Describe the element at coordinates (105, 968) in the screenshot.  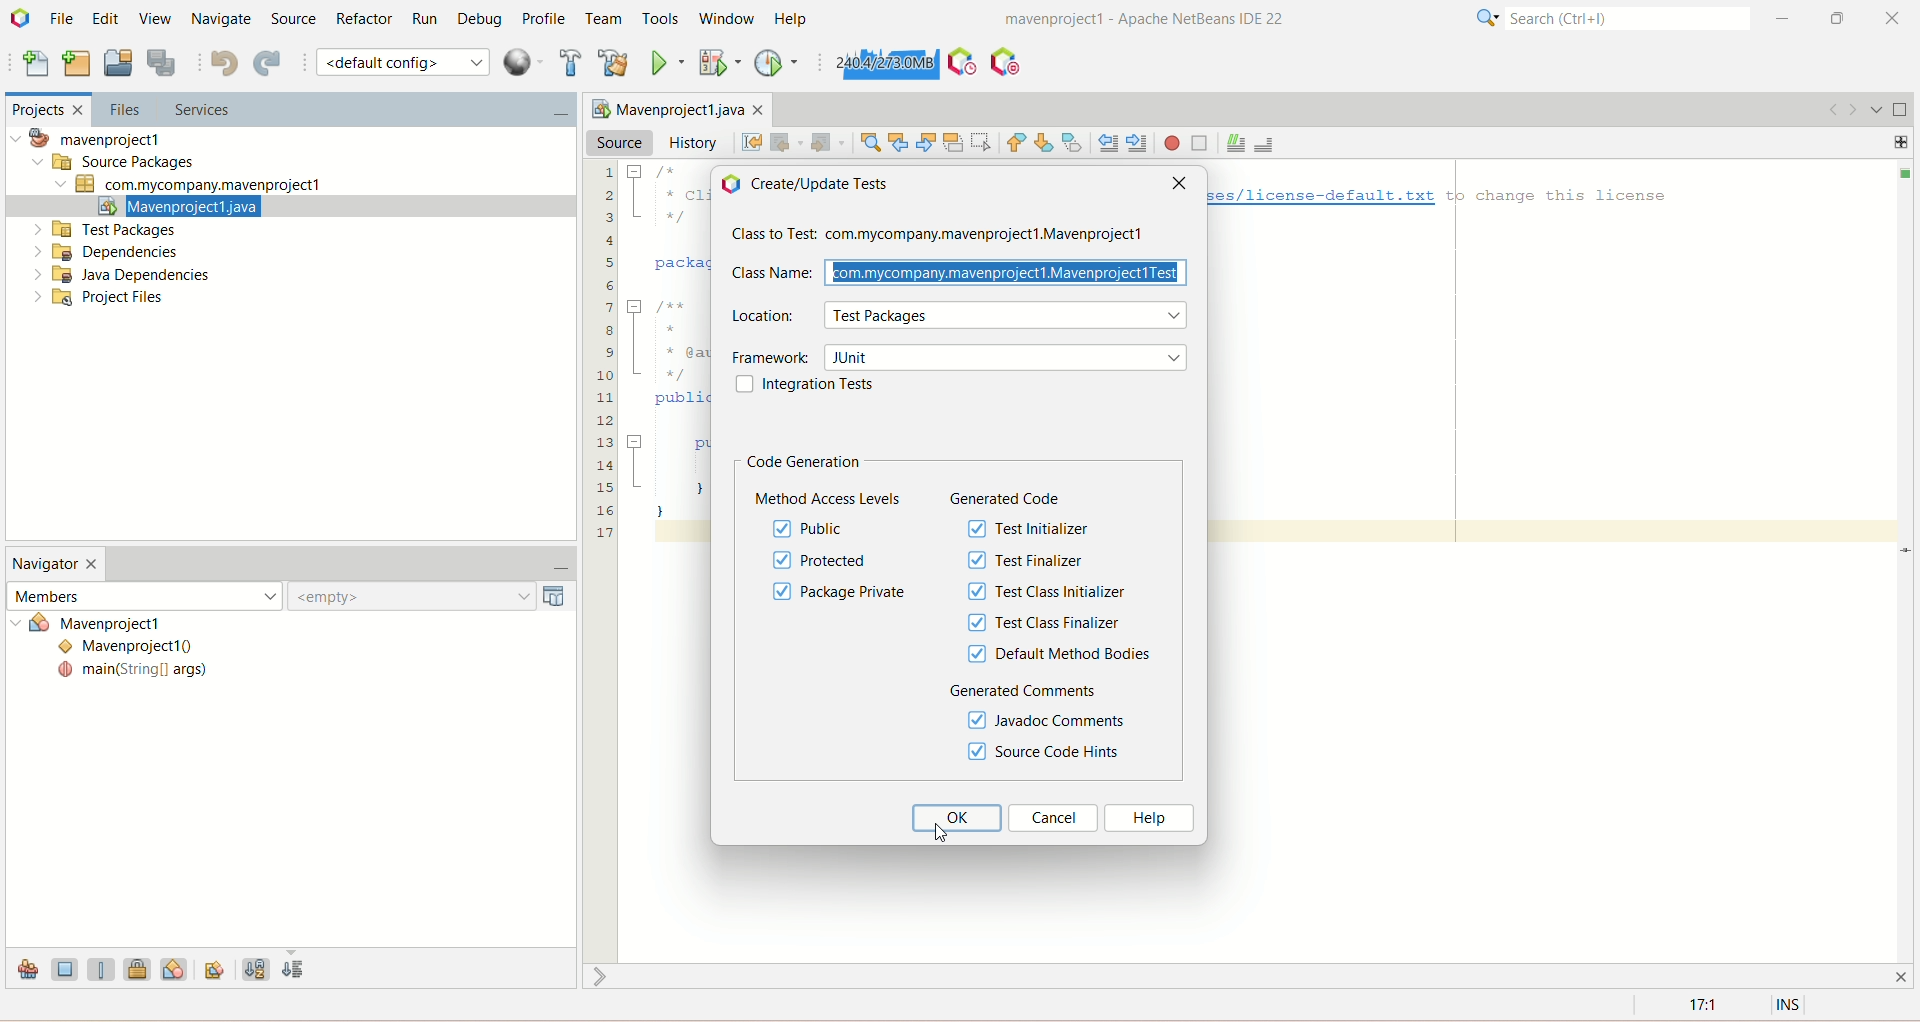
I see `show static members` at that location.